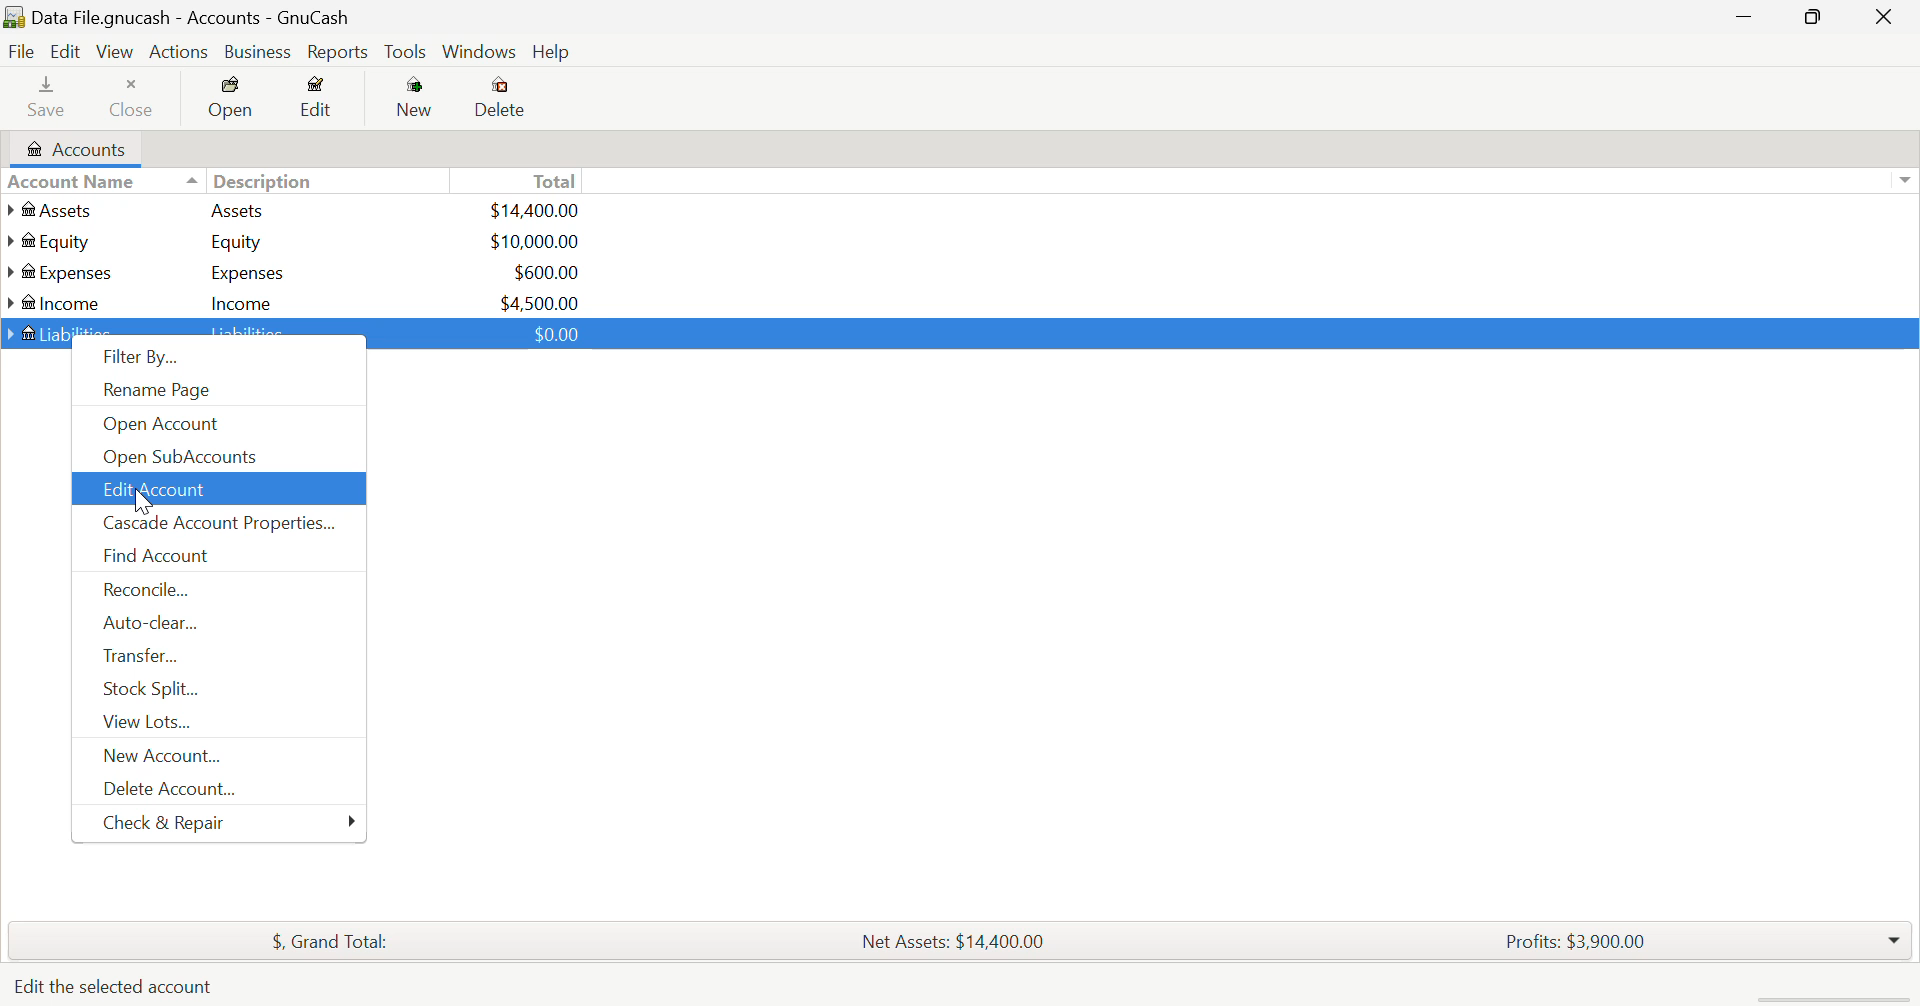  What do you see at coordinates (554, 53) in the screenshot?
I see `Help` at bounding box center [554, 53].